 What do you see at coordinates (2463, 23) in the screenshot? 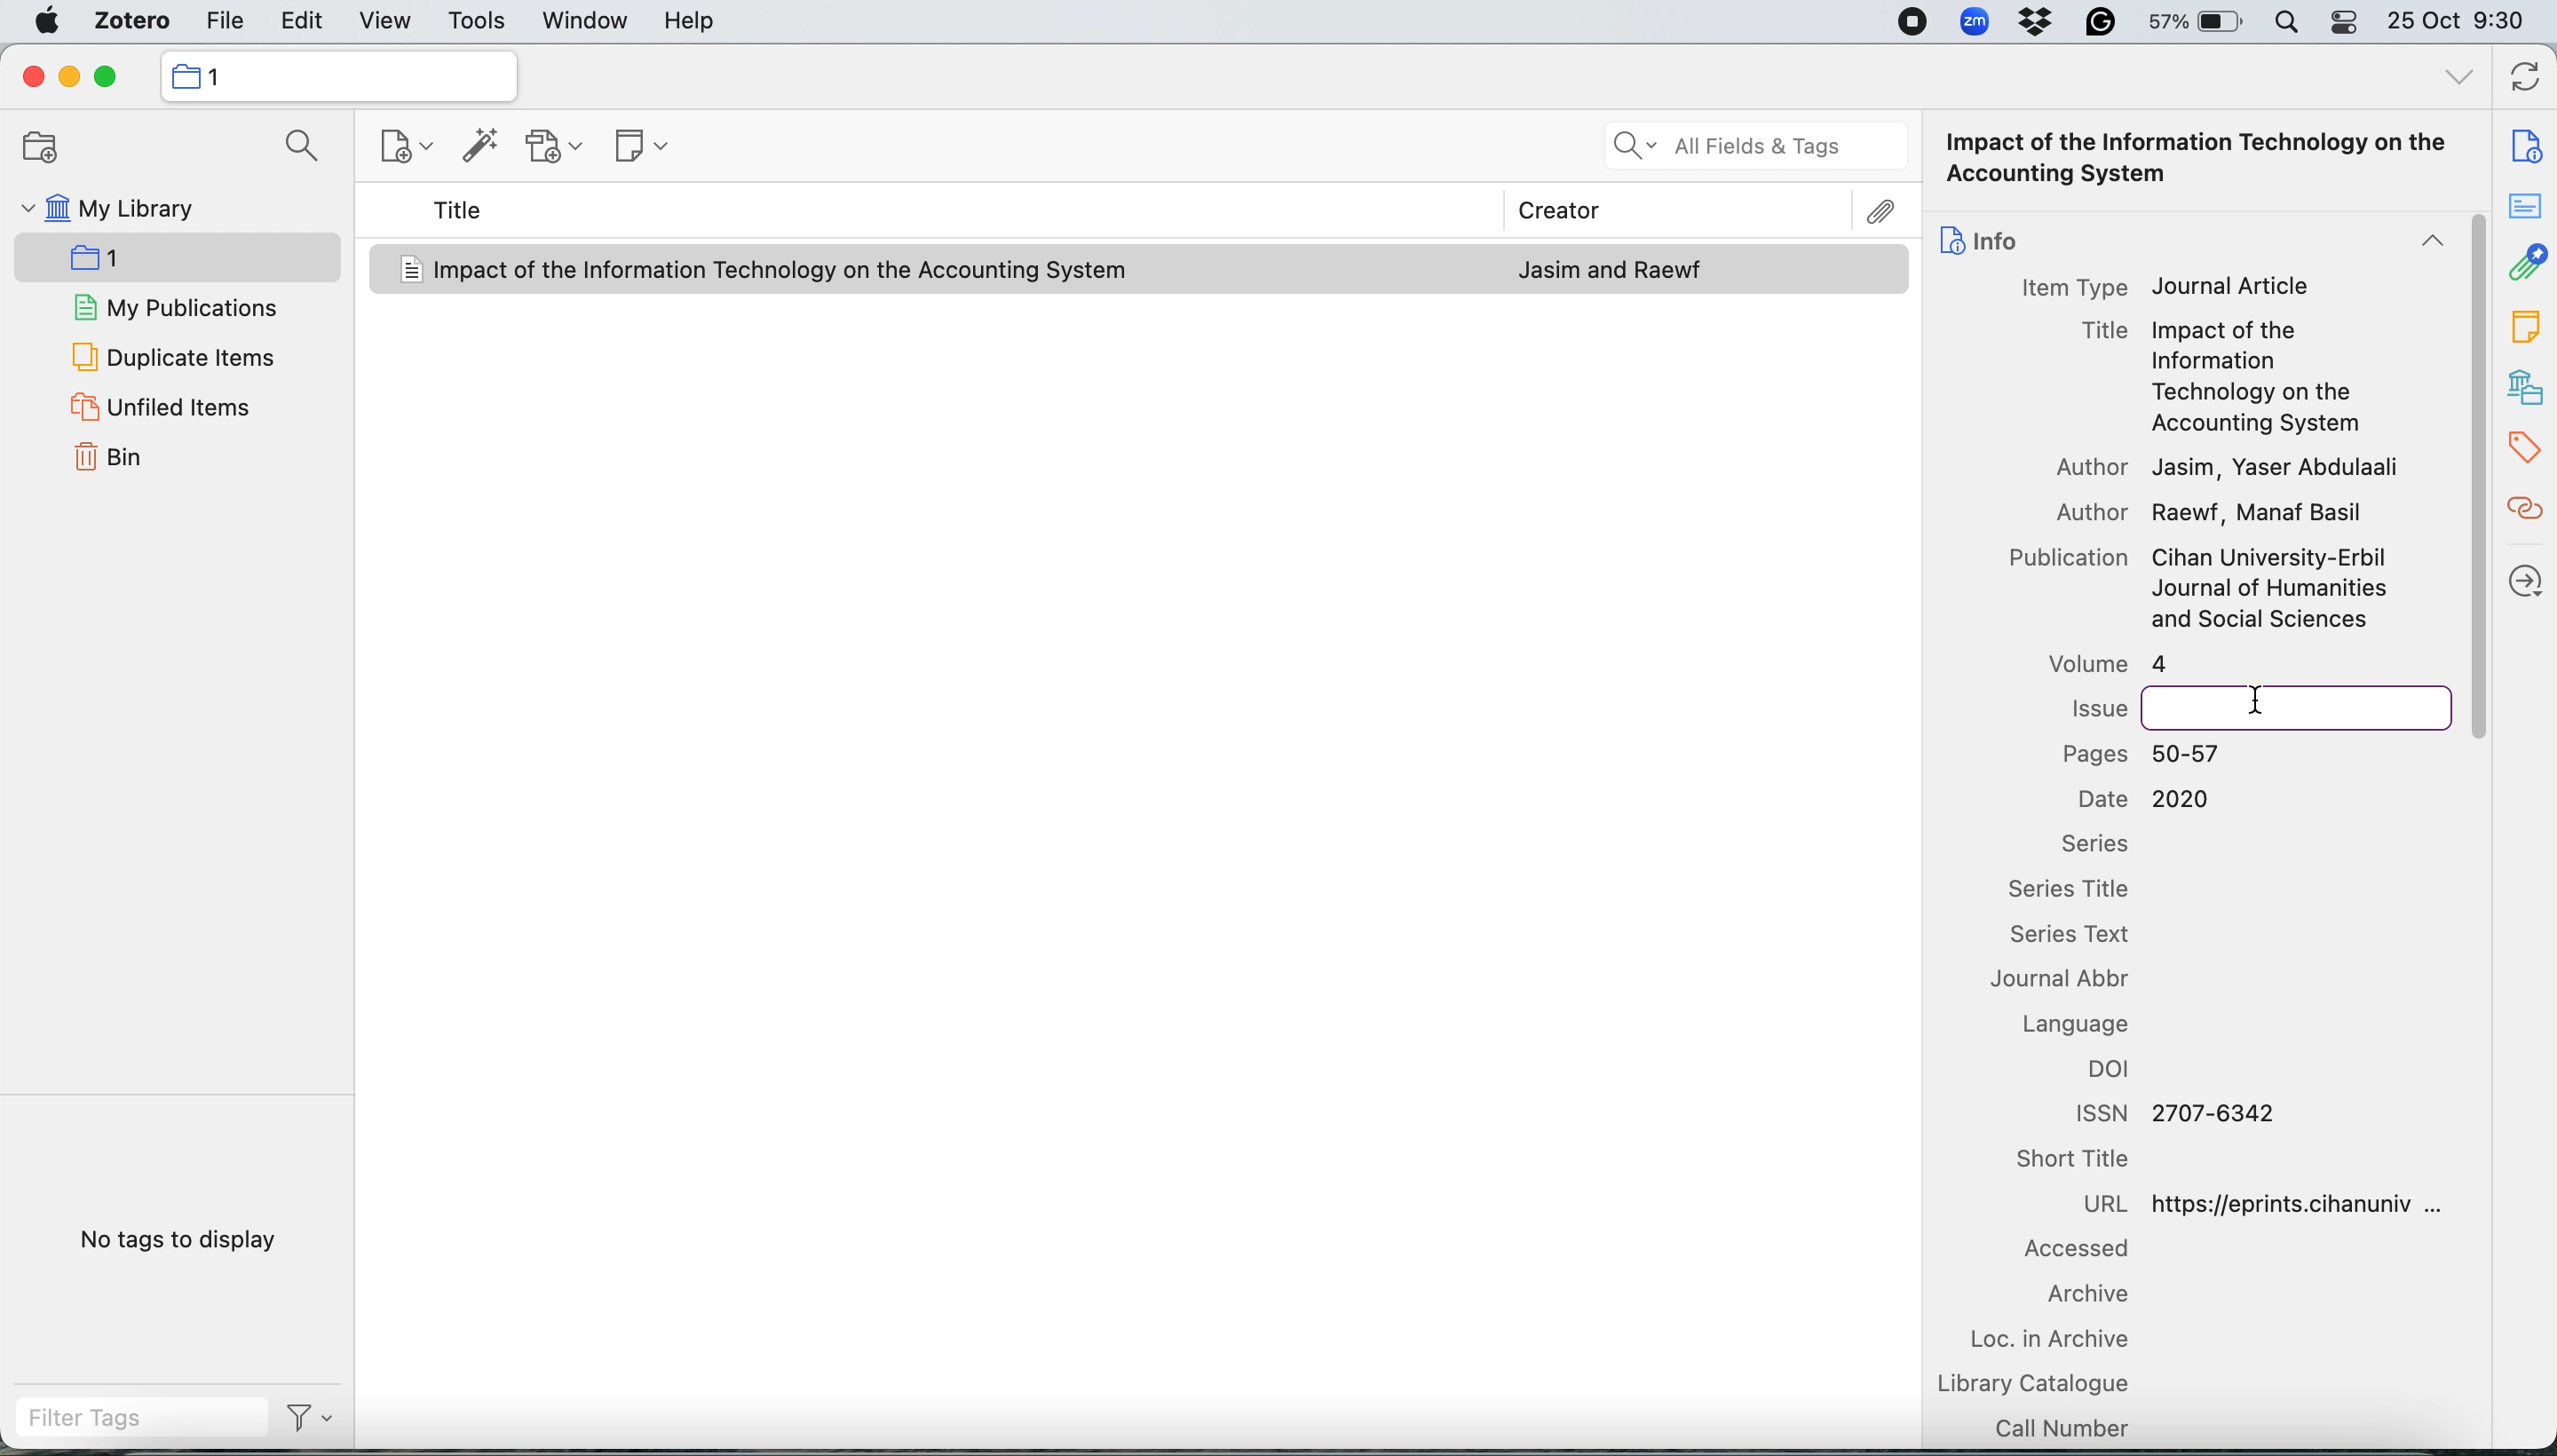
I see `25 Oct 9:30` at bounding box center [2463, 23].